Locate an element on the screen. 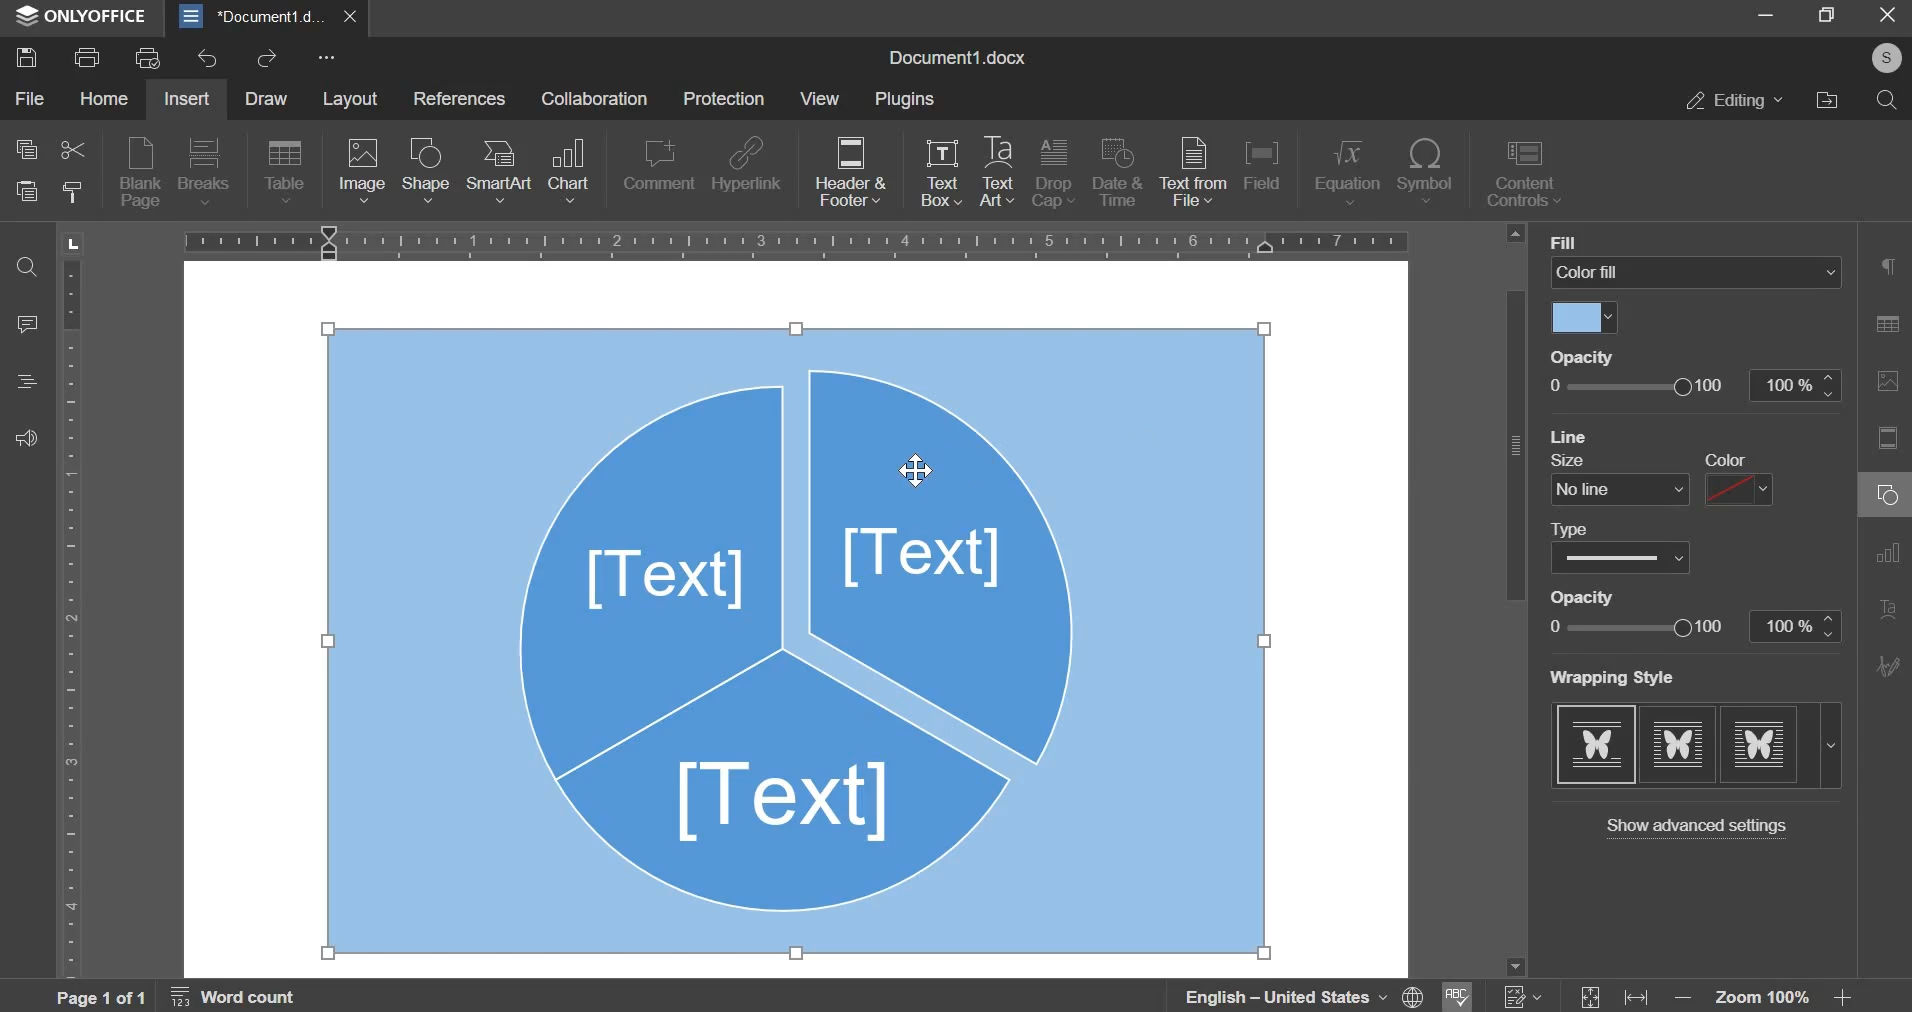 Image resolution: width=1912 pixels, height=1012 pixels. track changes is located at coordinates (1520, 996).